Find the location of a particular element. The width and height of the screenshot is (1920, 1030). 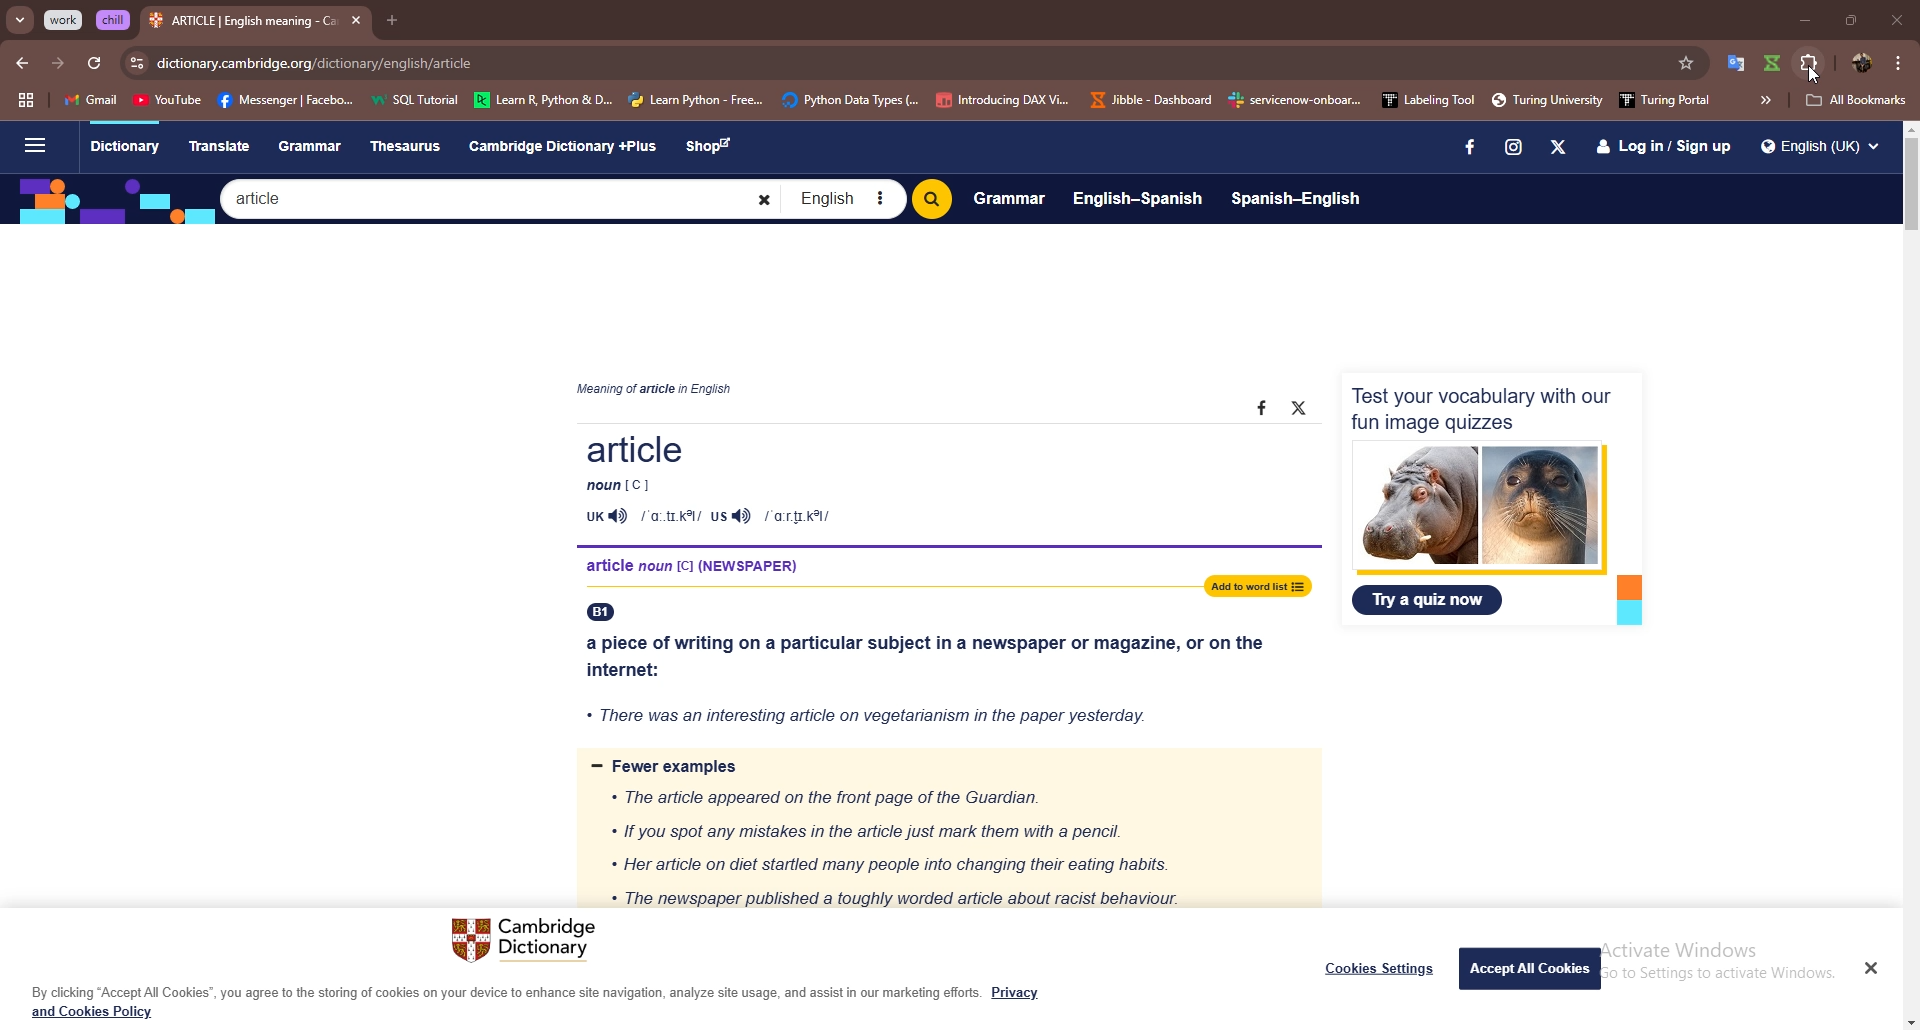

search bar is located at coordinates (914, 63).